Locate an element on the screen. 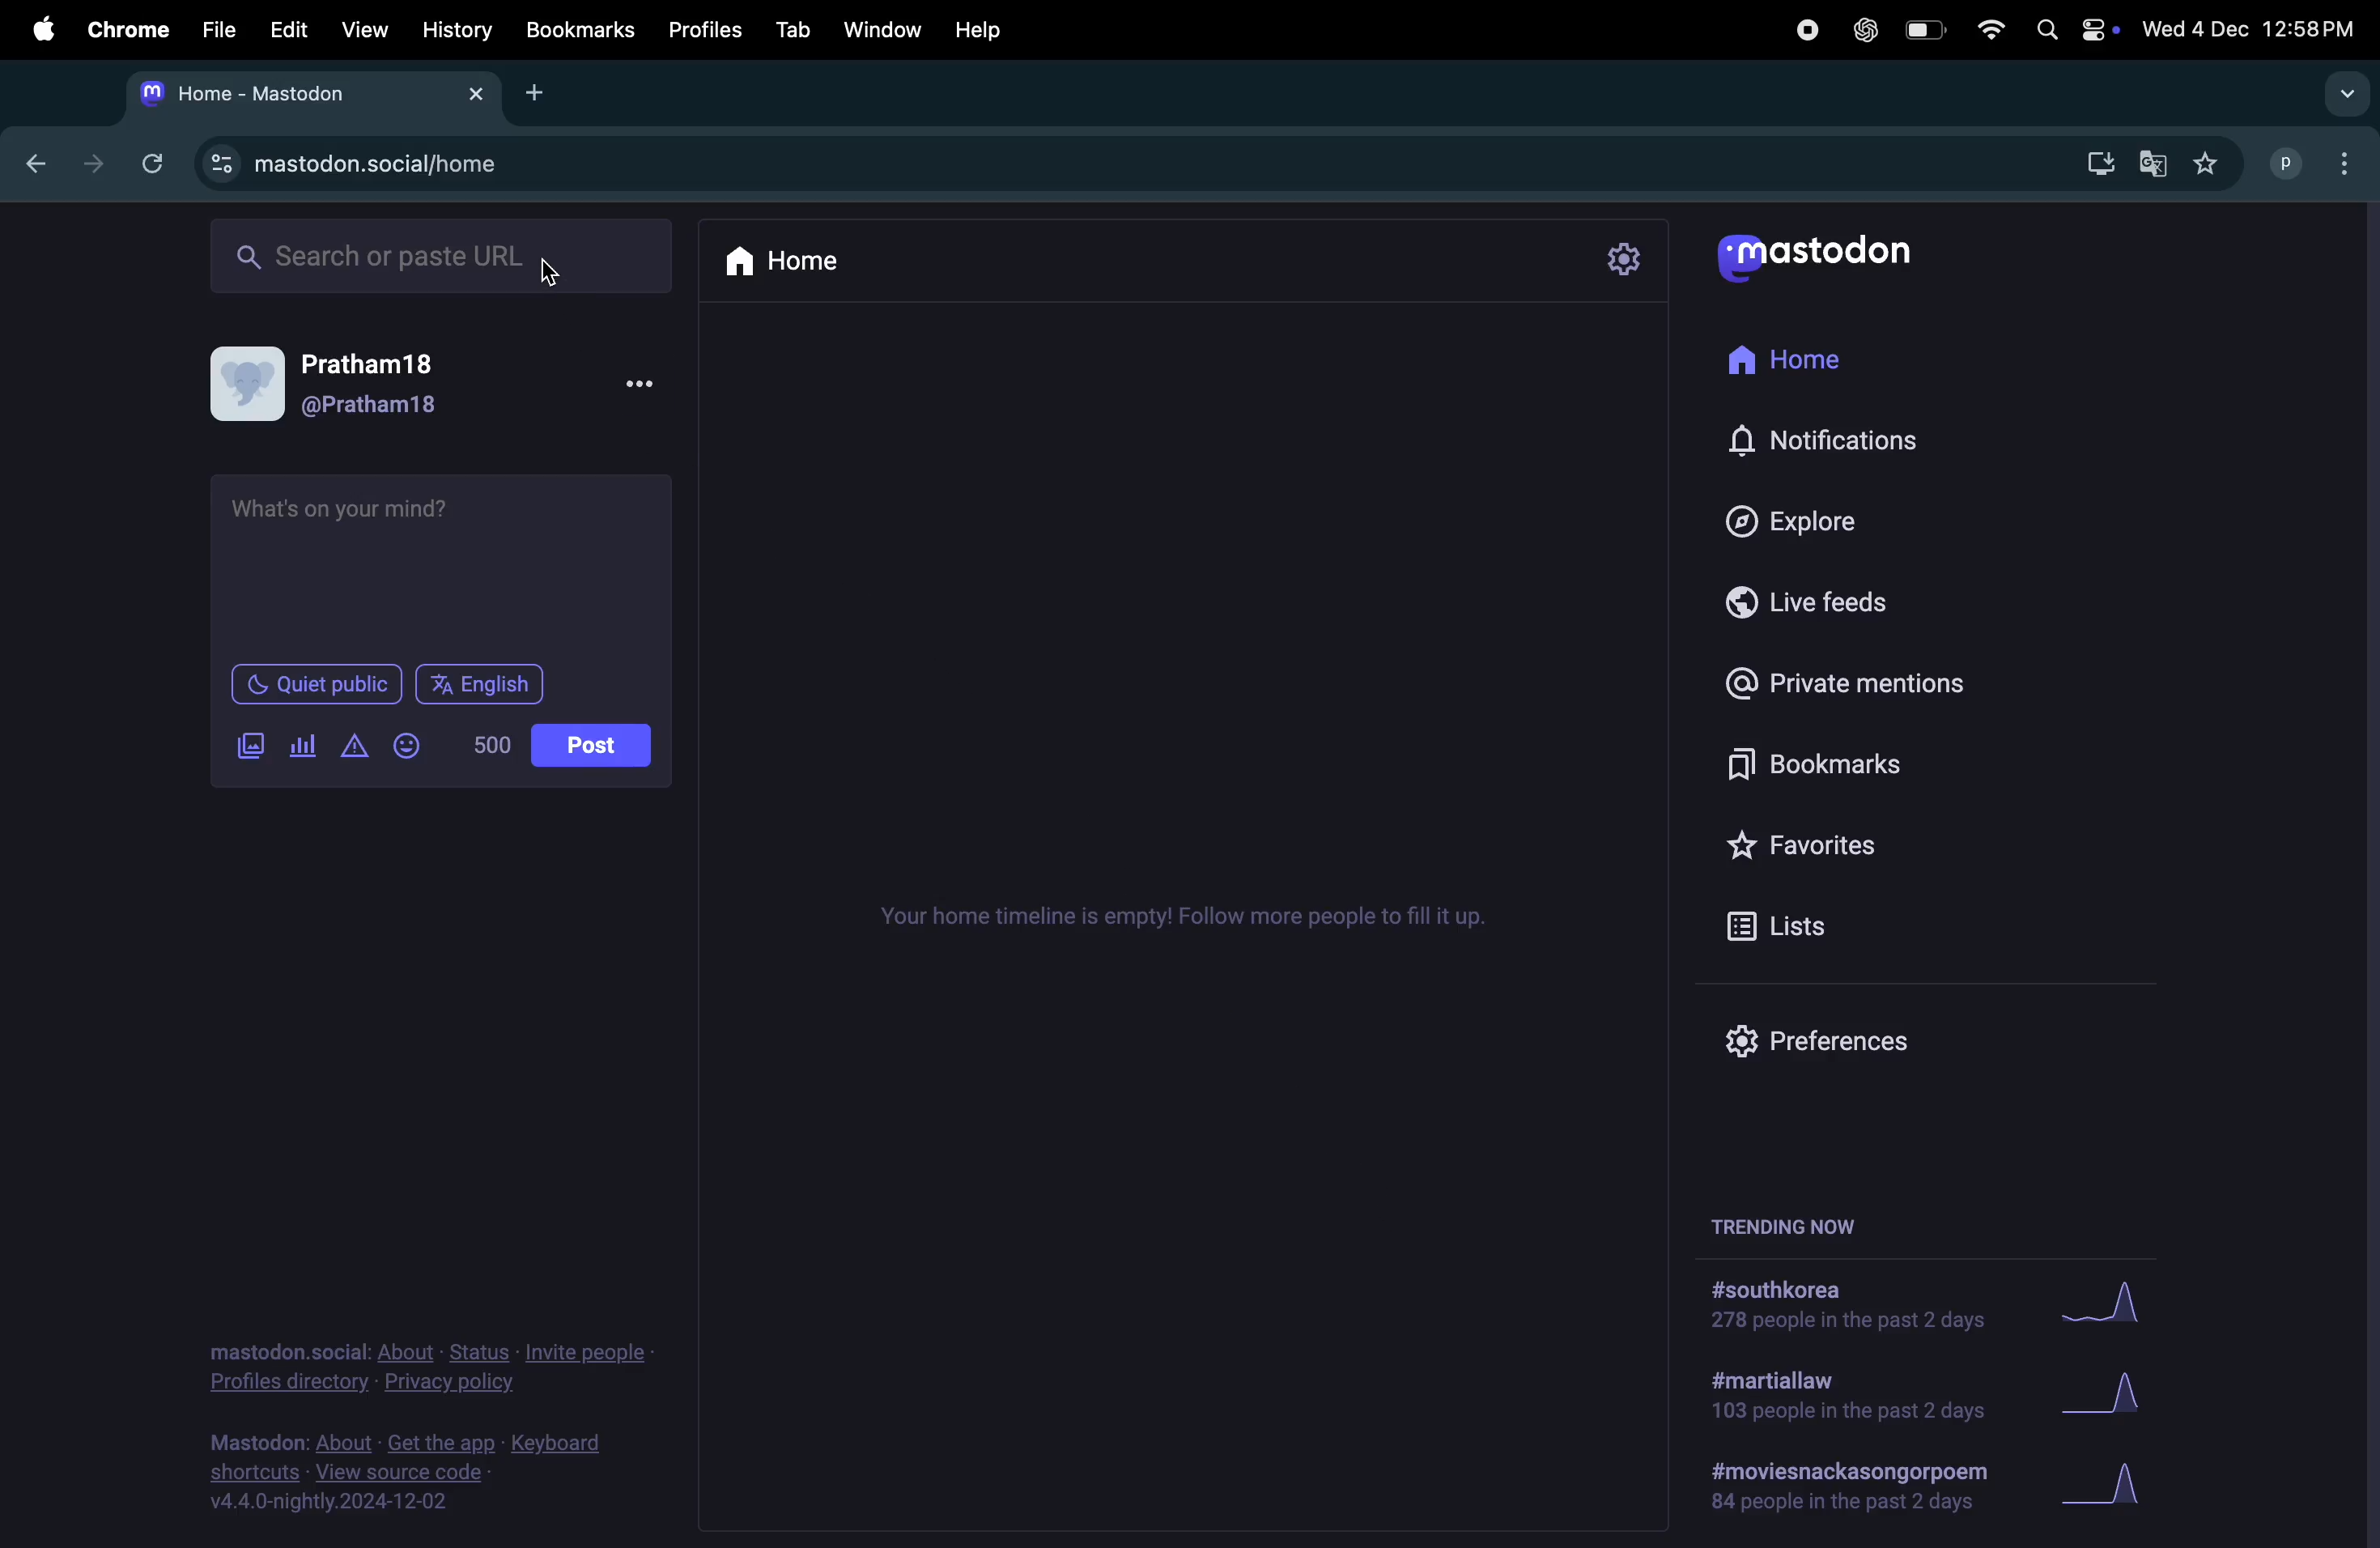 This screenshot has height=1548, width=2380. notification is located at coordinates (1827, 443).